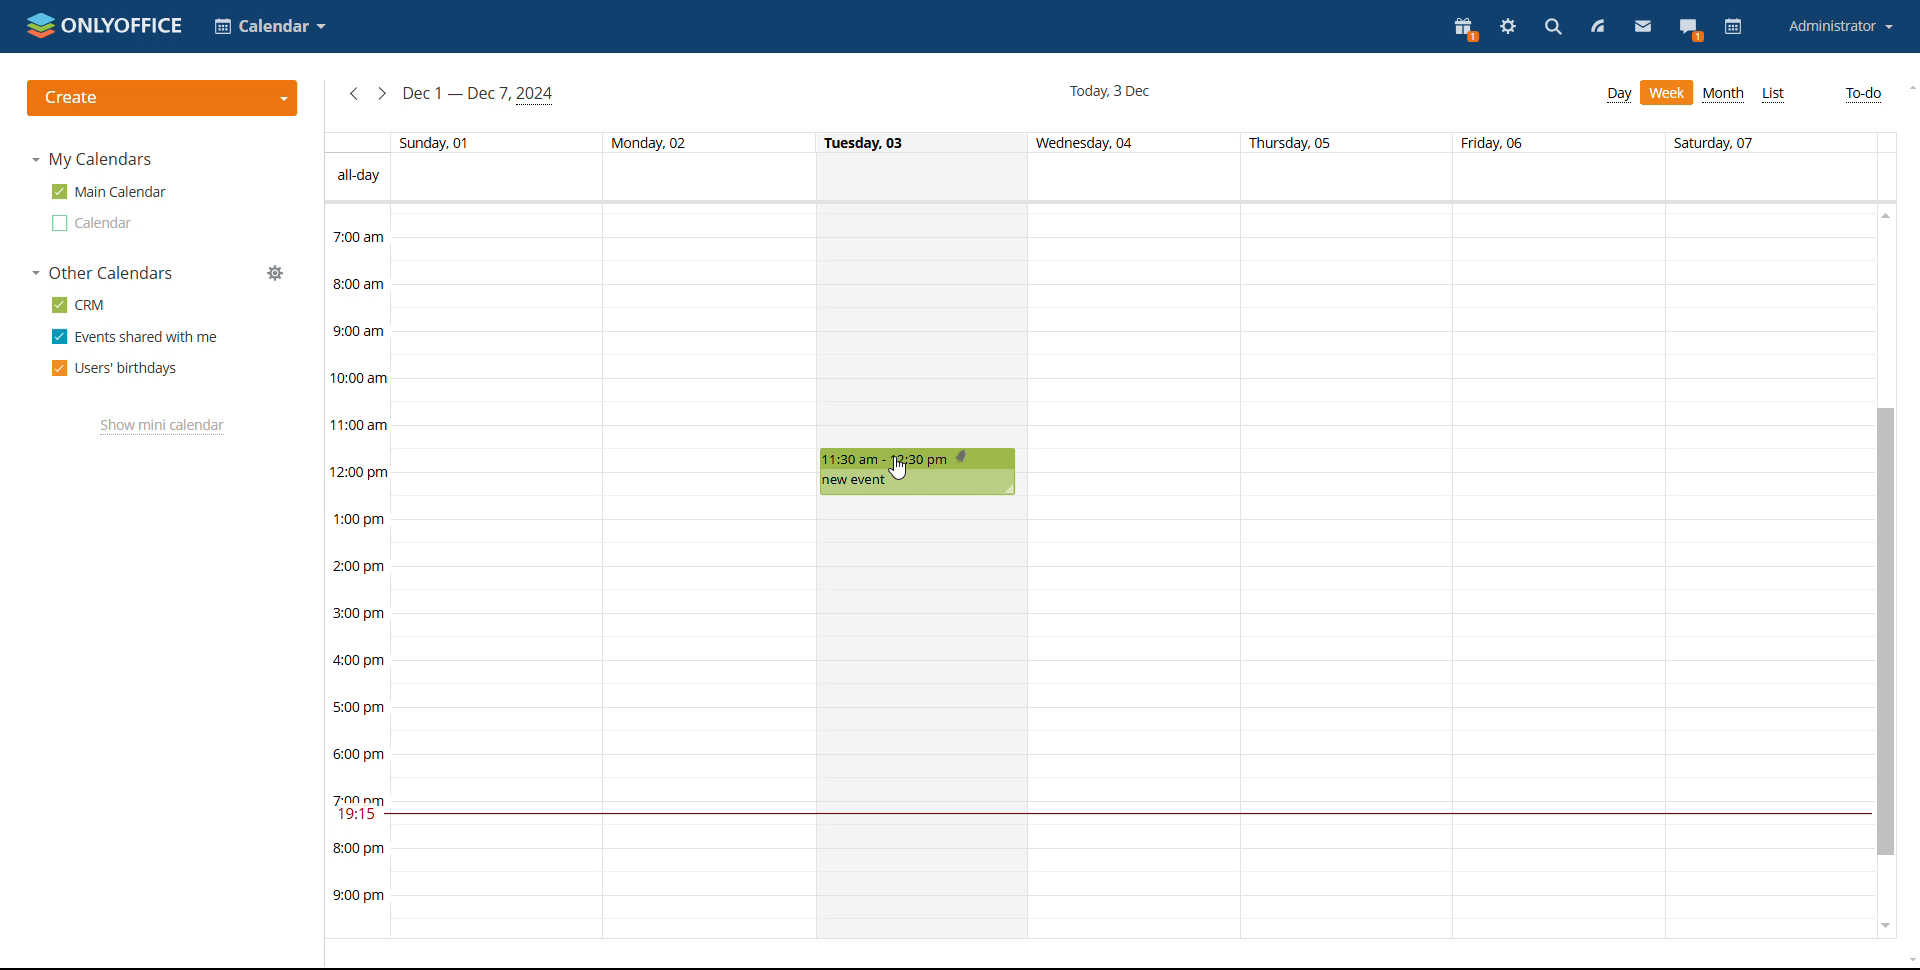  Describe the element at coordinates (383, 94) in the screenshot. I see `next week` at that location.